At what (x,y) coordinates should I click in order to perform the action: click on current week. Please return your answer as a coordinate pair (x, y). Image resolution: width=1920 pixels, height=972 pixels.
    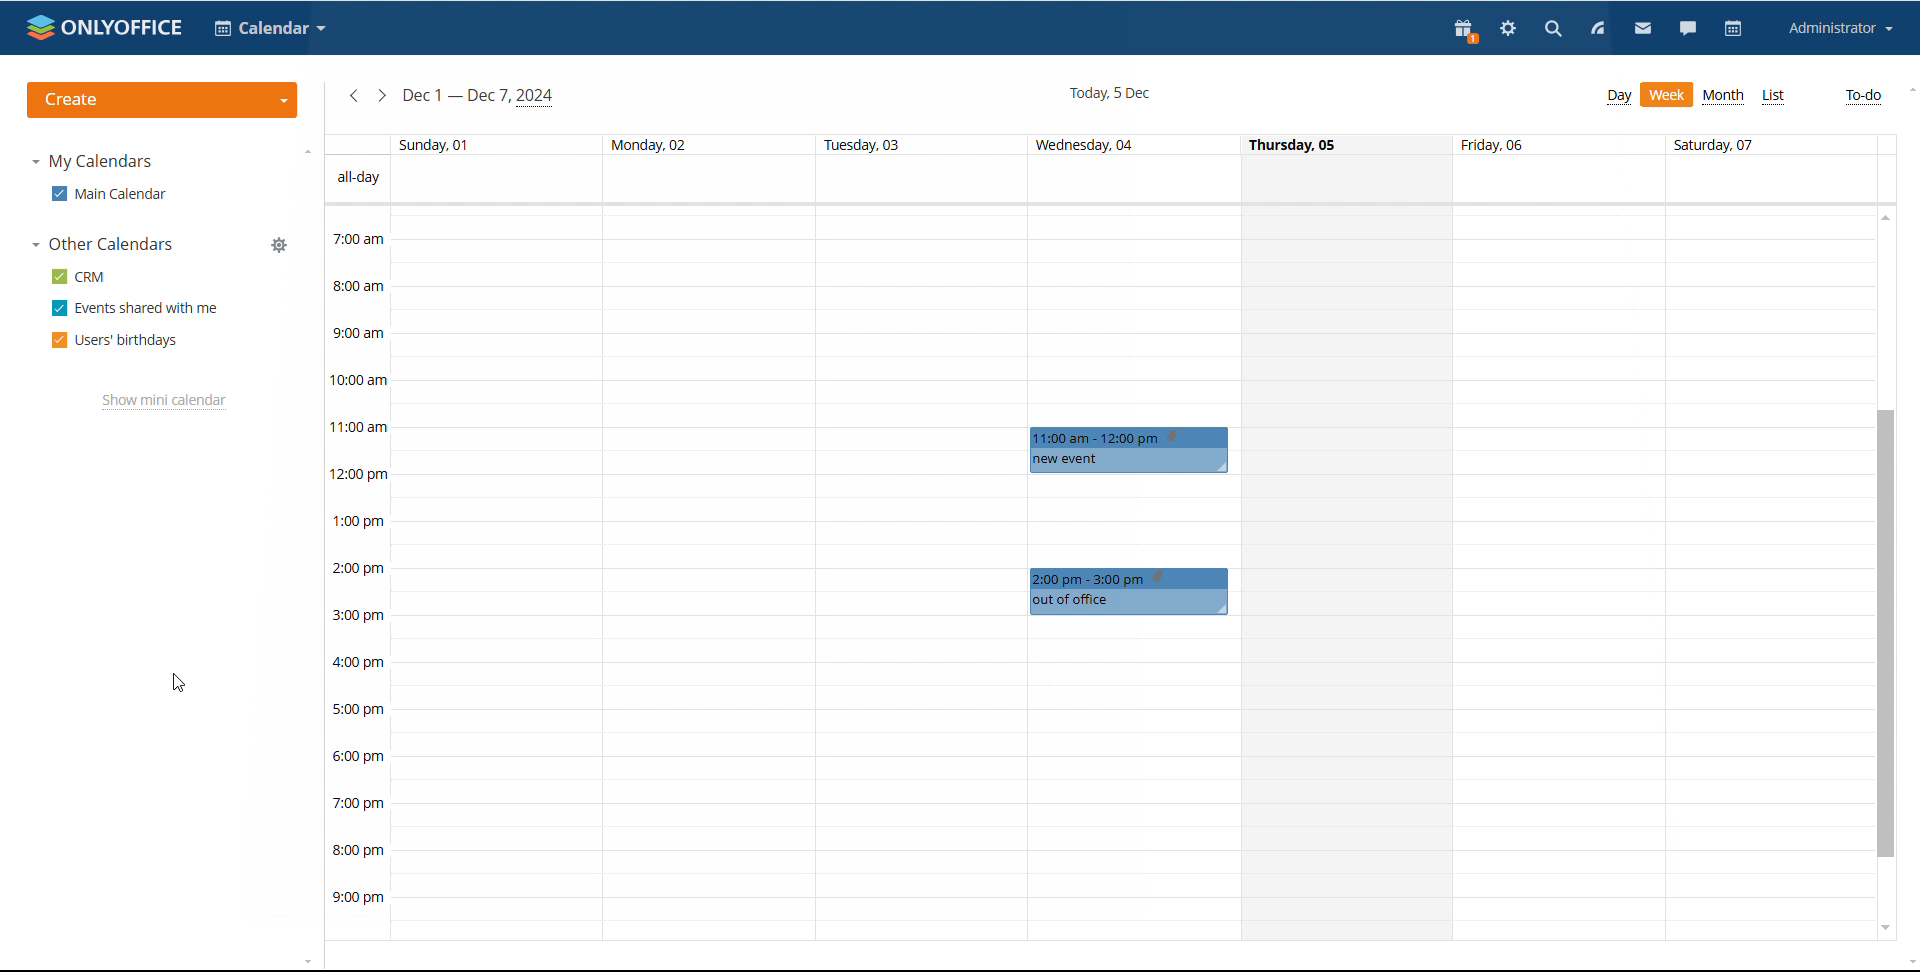
    Looking at the image, I should click on (481, 98).